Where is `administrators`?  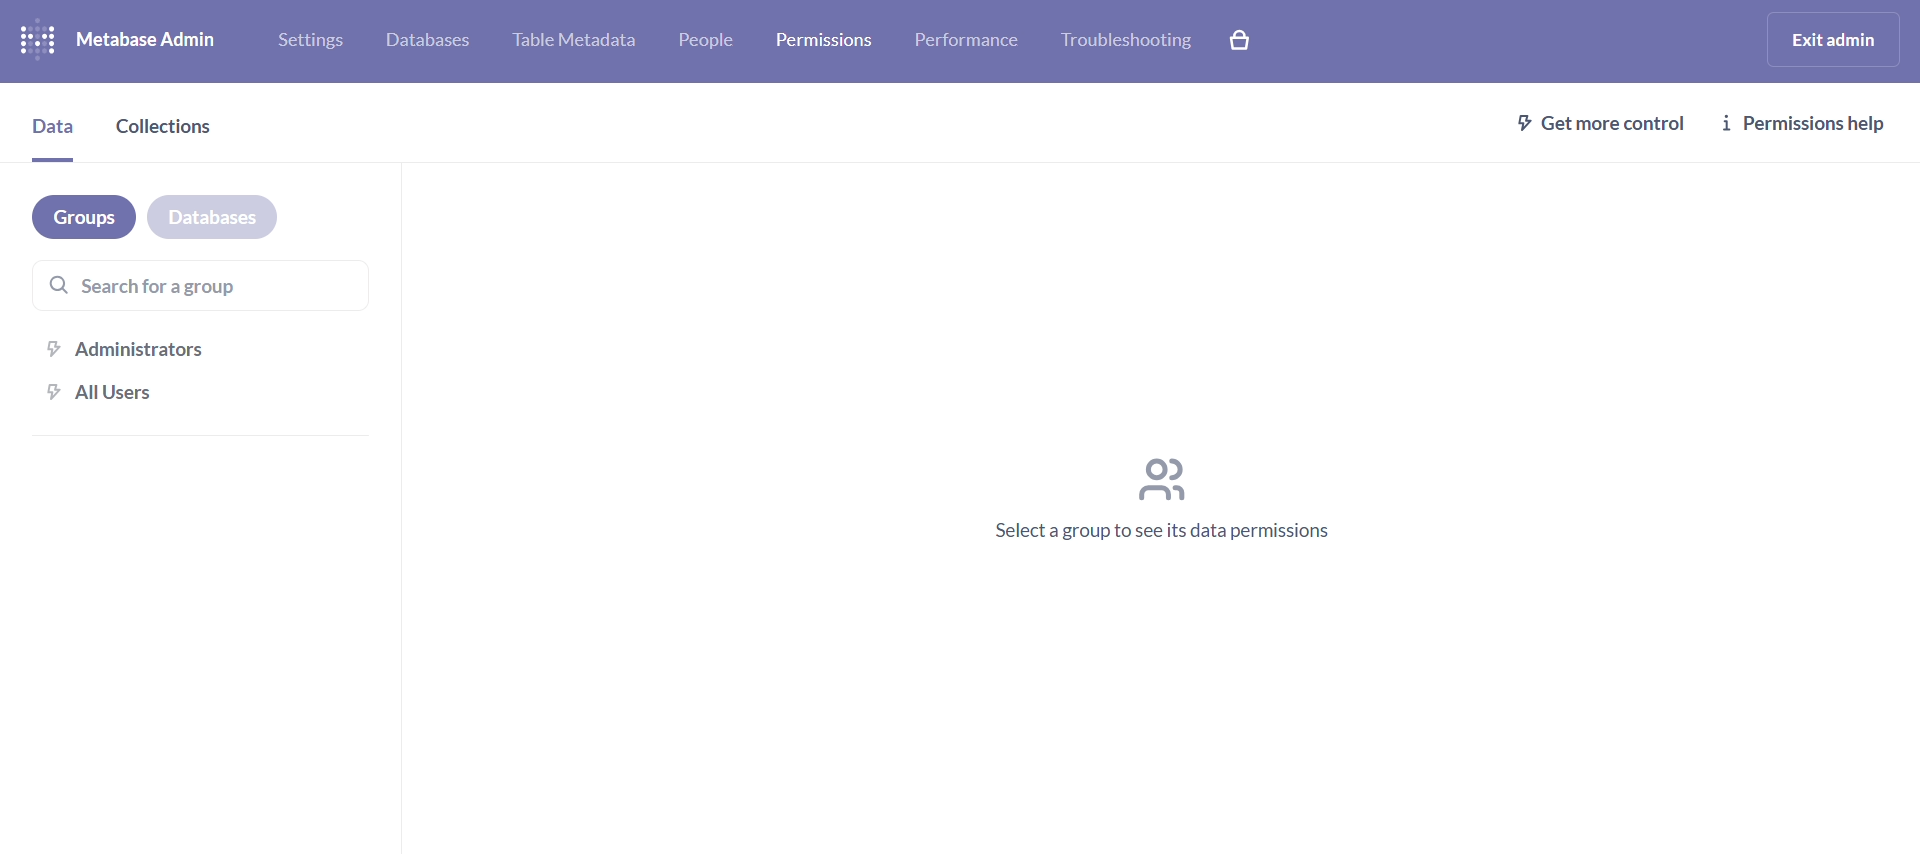 administrators is located at coordinates (204, 347).